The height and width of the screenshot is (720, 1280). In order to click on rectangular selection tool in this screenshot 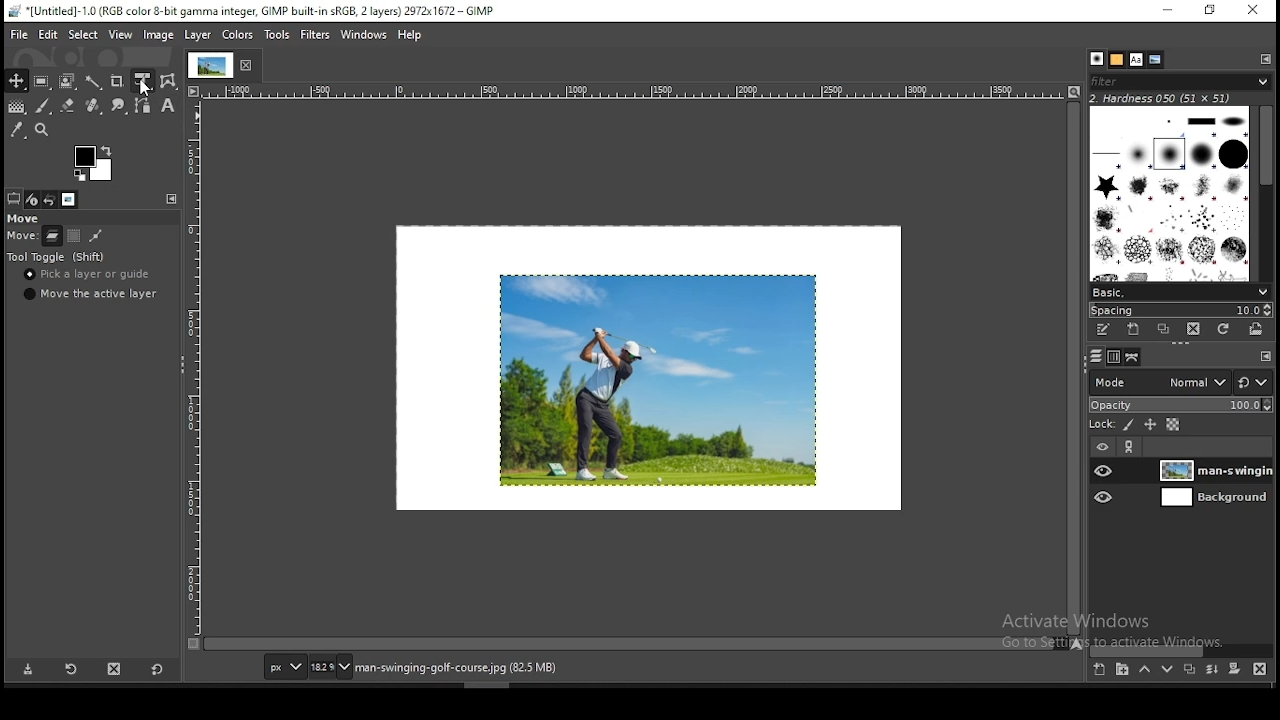, I will do `click(44, 82)`.